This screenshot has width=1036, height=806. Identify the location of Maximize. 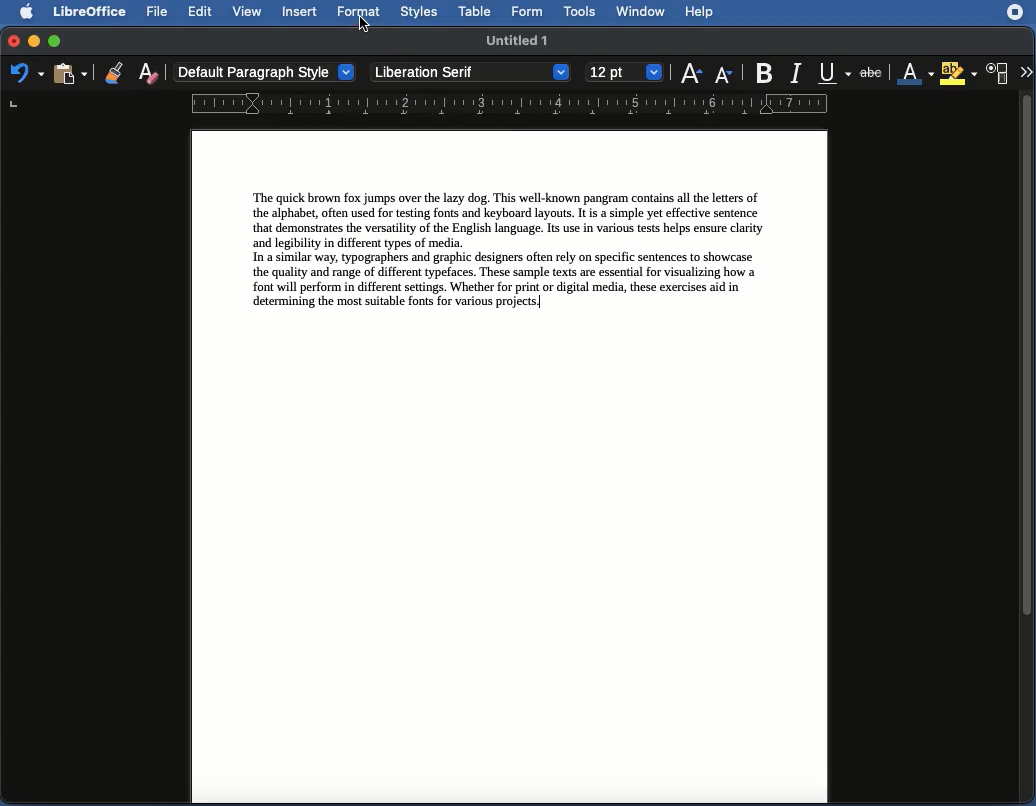
(55, 42).